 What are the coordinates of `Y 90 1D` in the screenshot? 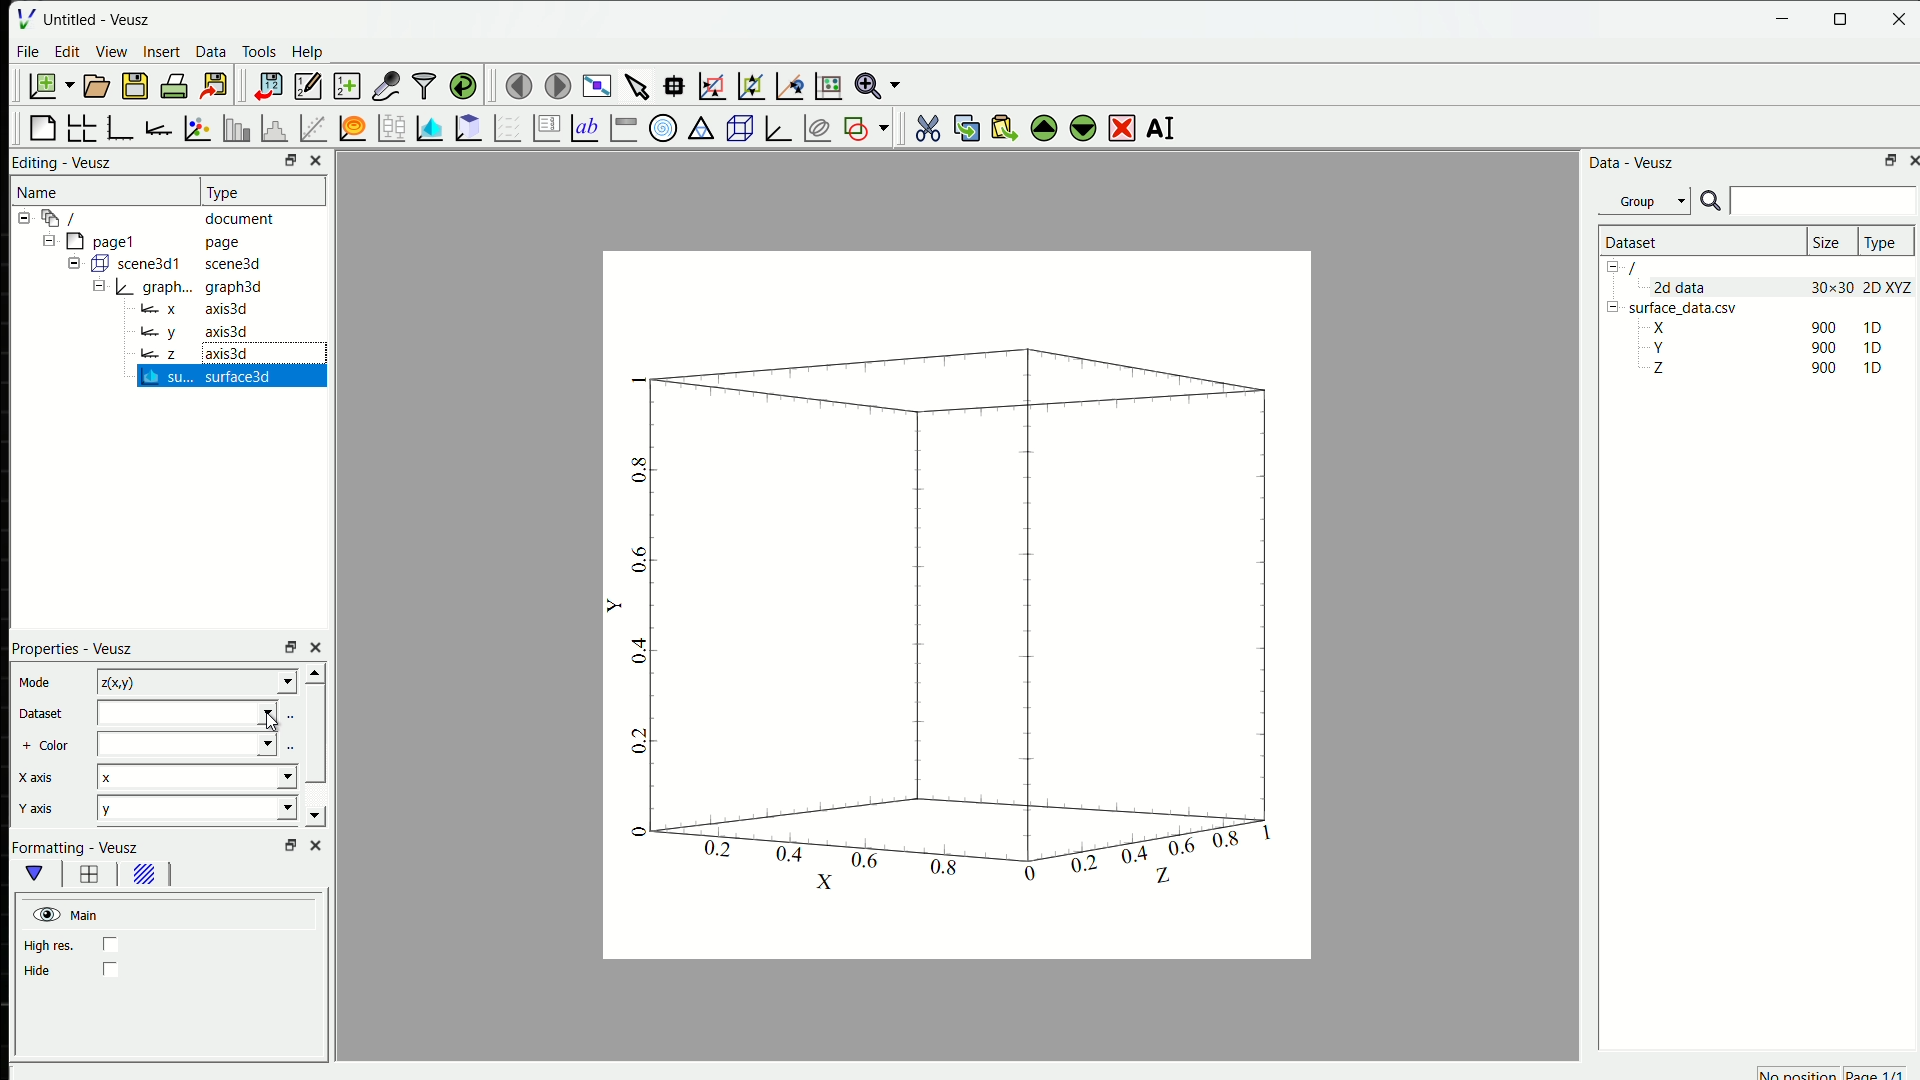 It's located at (1762, 347).